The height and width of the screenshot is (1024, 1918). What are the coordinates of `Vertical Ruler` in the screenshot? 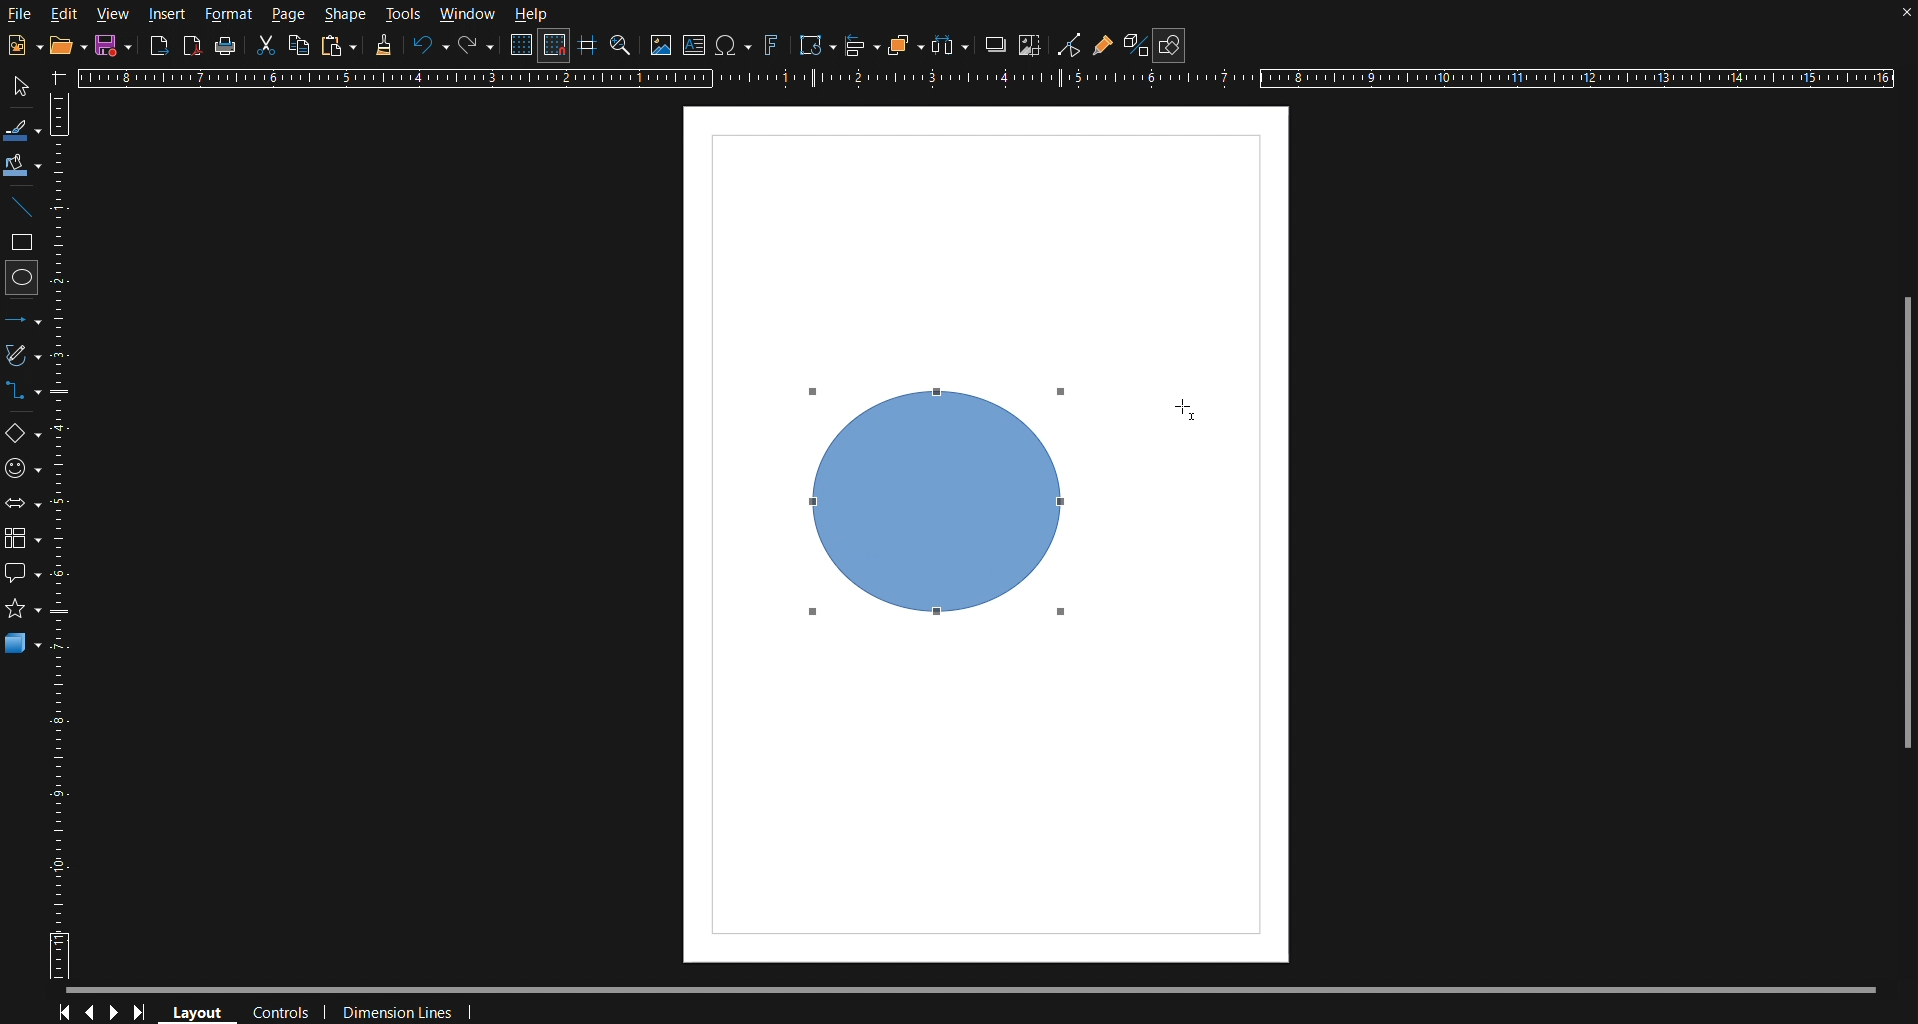 It's located at (66, 539).